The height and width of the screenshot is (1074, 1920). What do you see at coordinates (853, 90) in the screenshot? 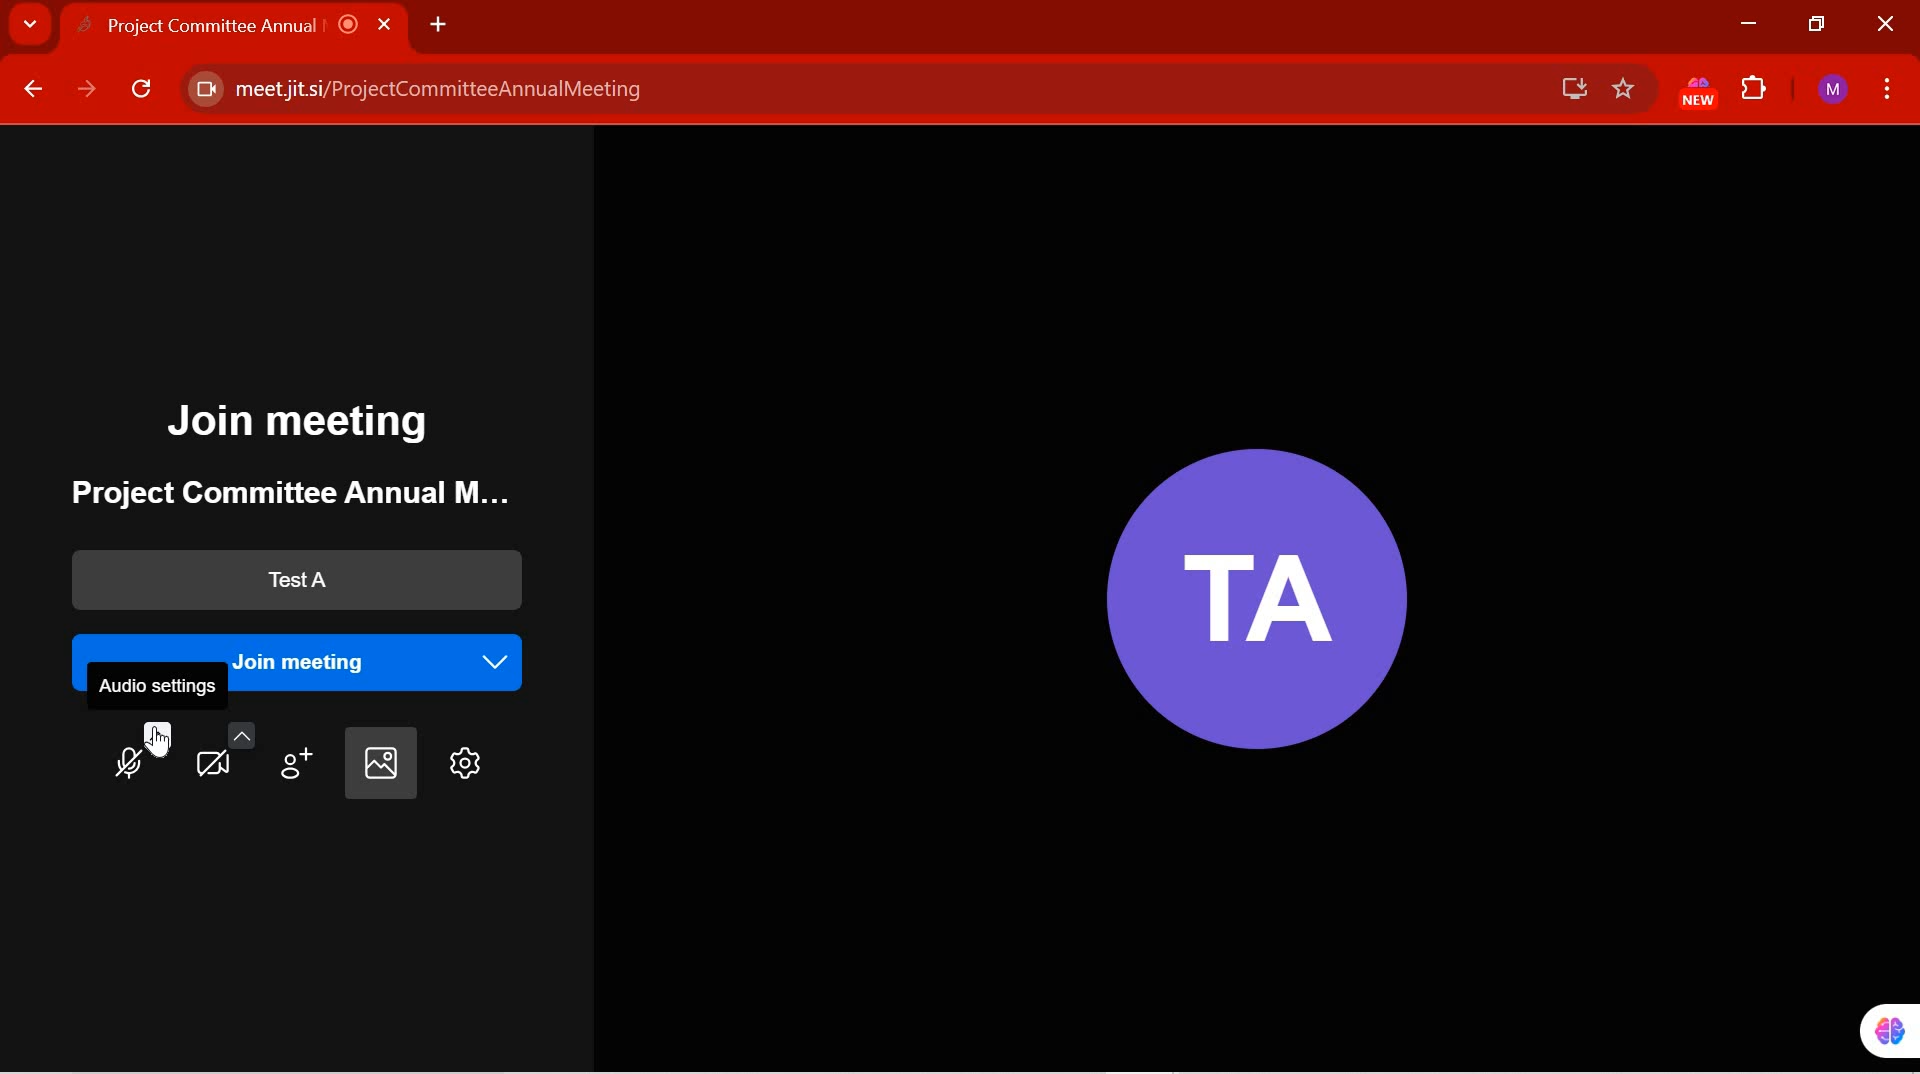
I see `meet jitsi/ProjectCommitteeAnnualMeeting` at bounding box center [853, 90].